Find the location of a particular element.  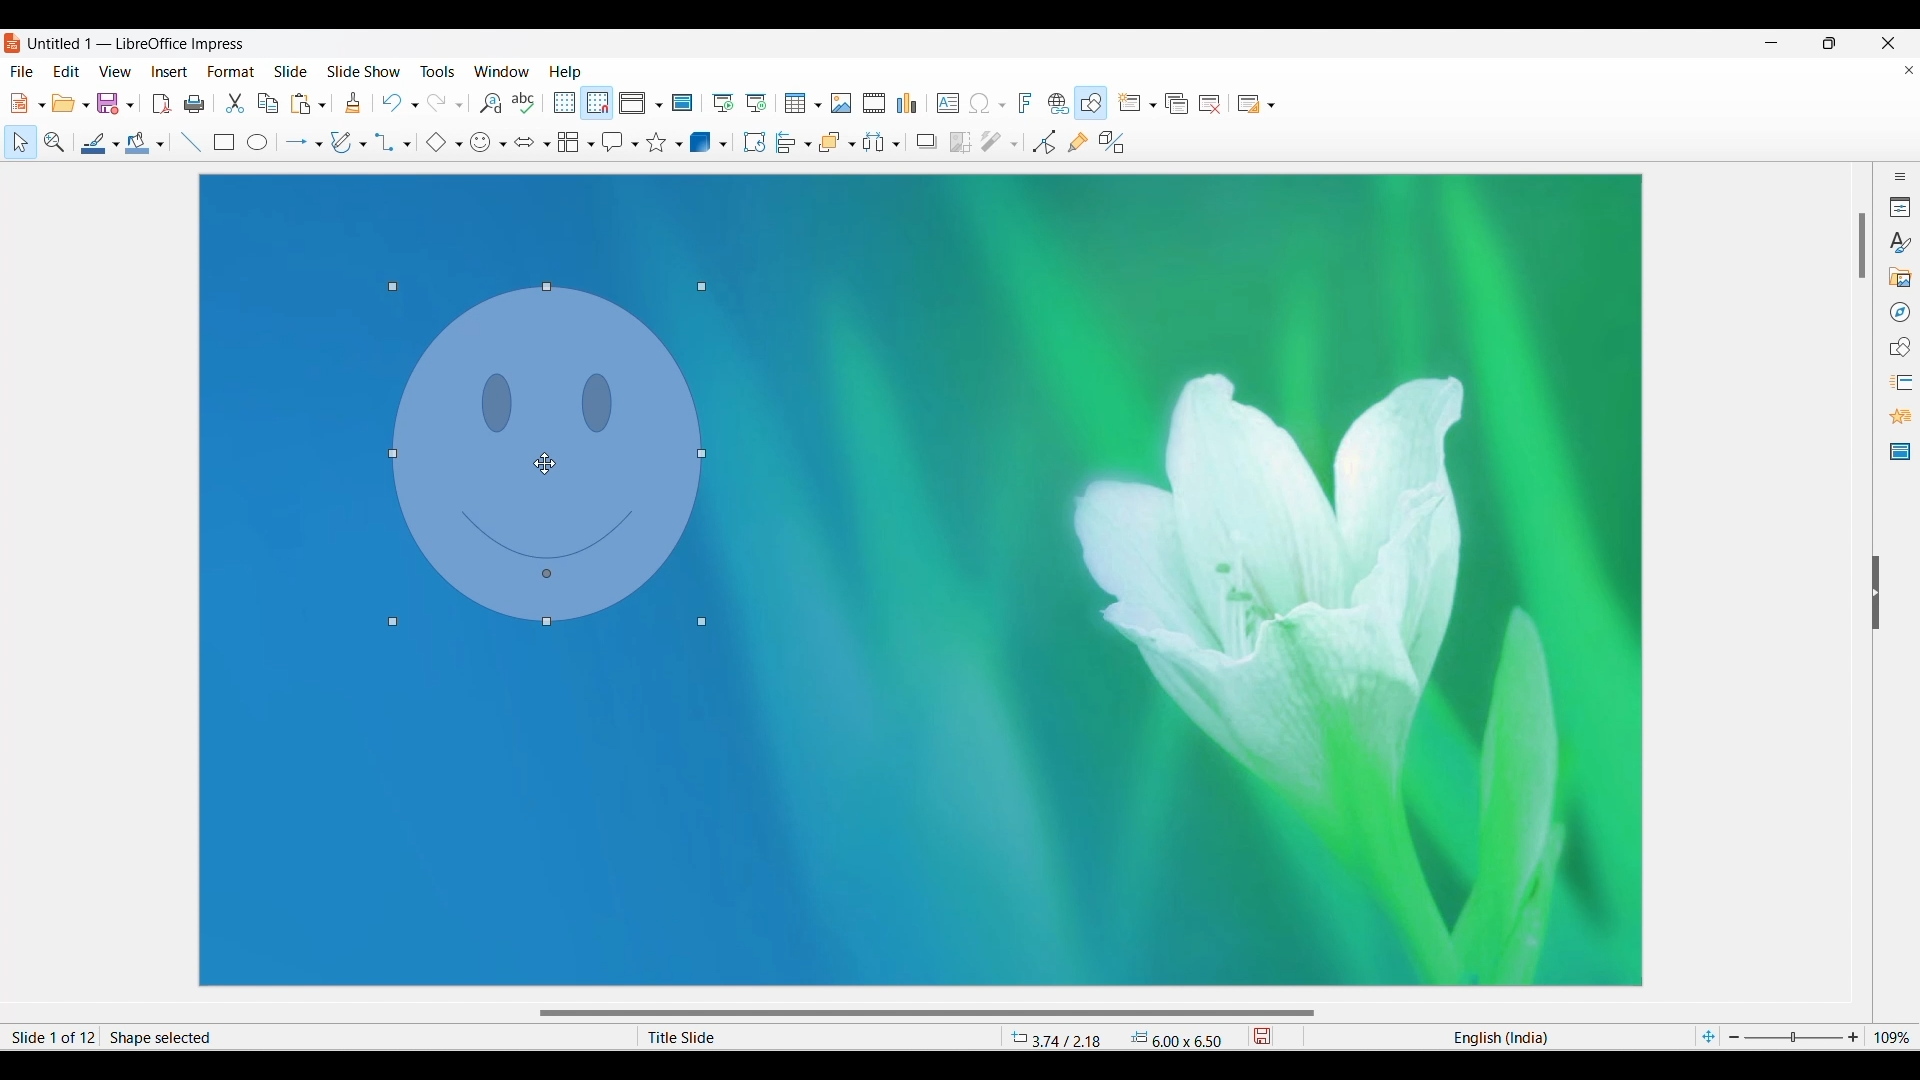

Zoom and pan is located at coordinates (55, 142).